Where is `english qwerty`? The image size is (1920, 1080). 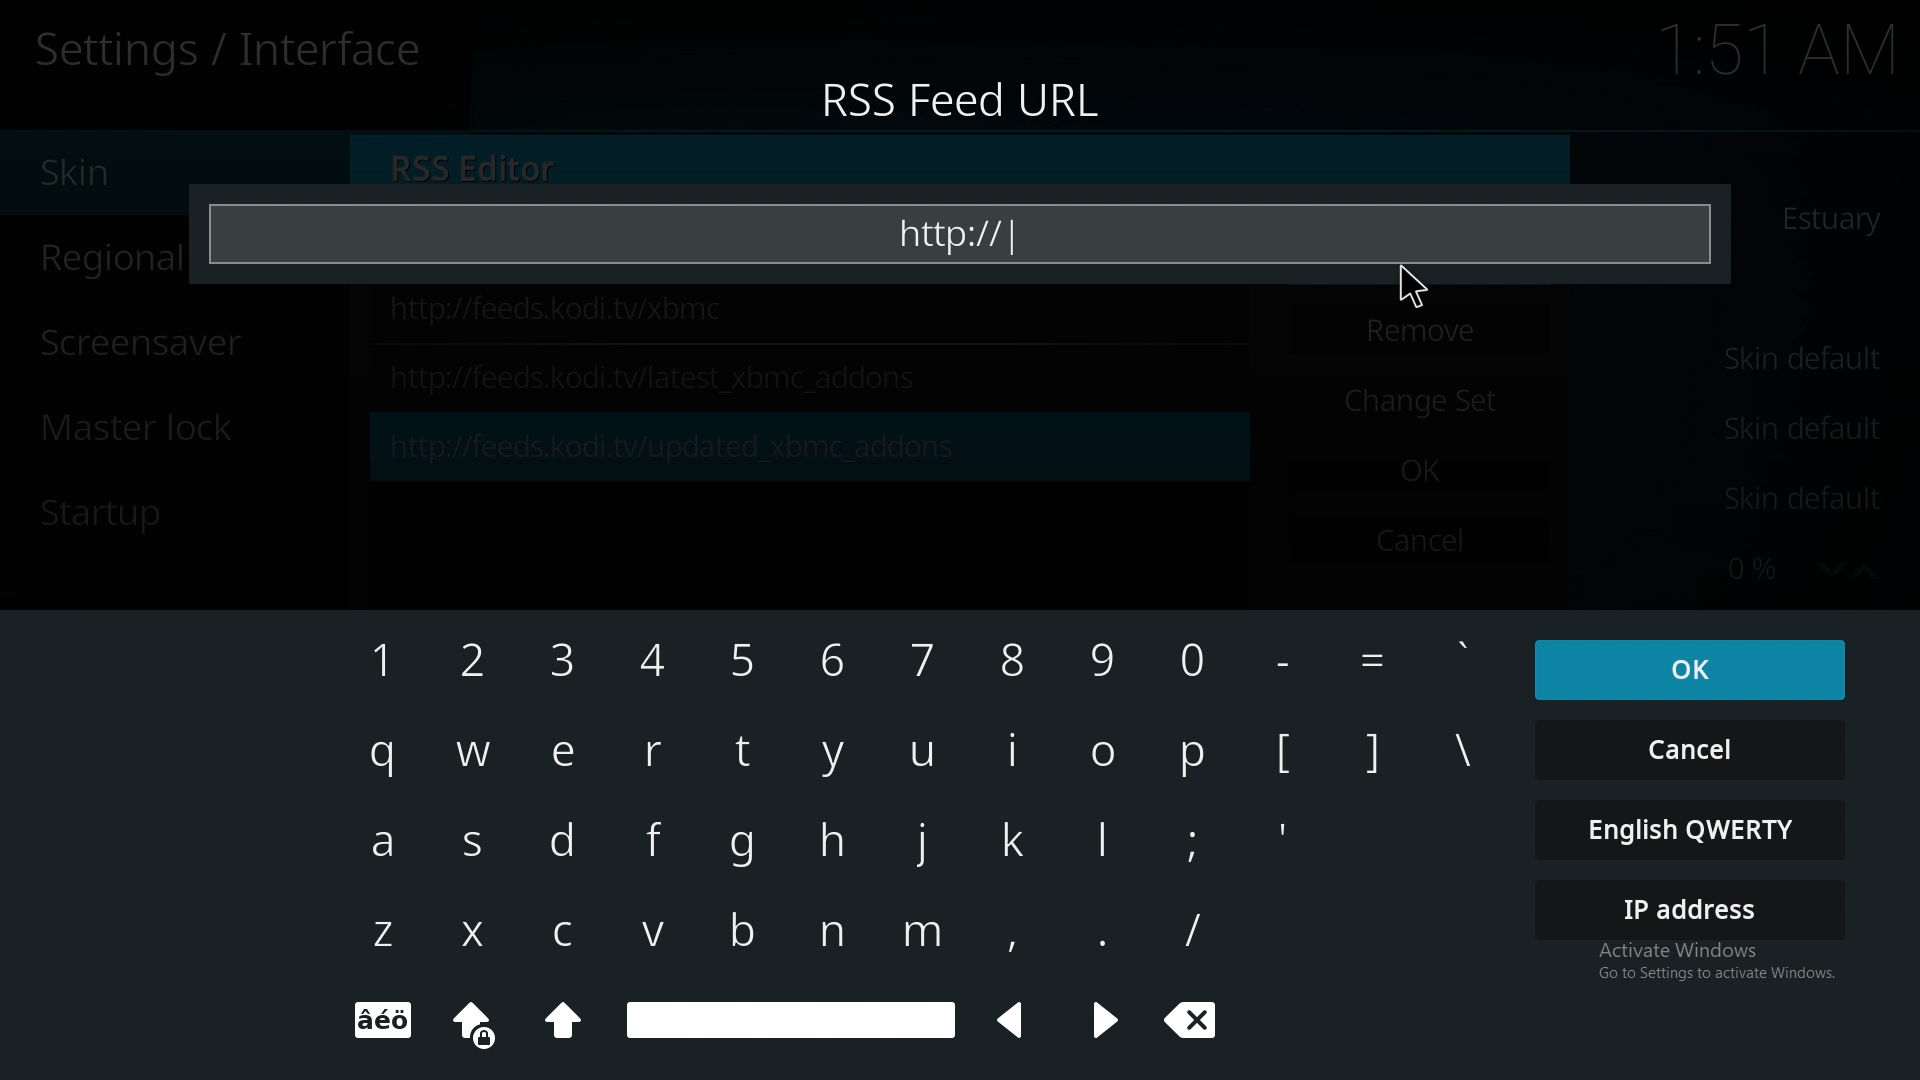 english qwerty is located at coordinates (1692, 836).